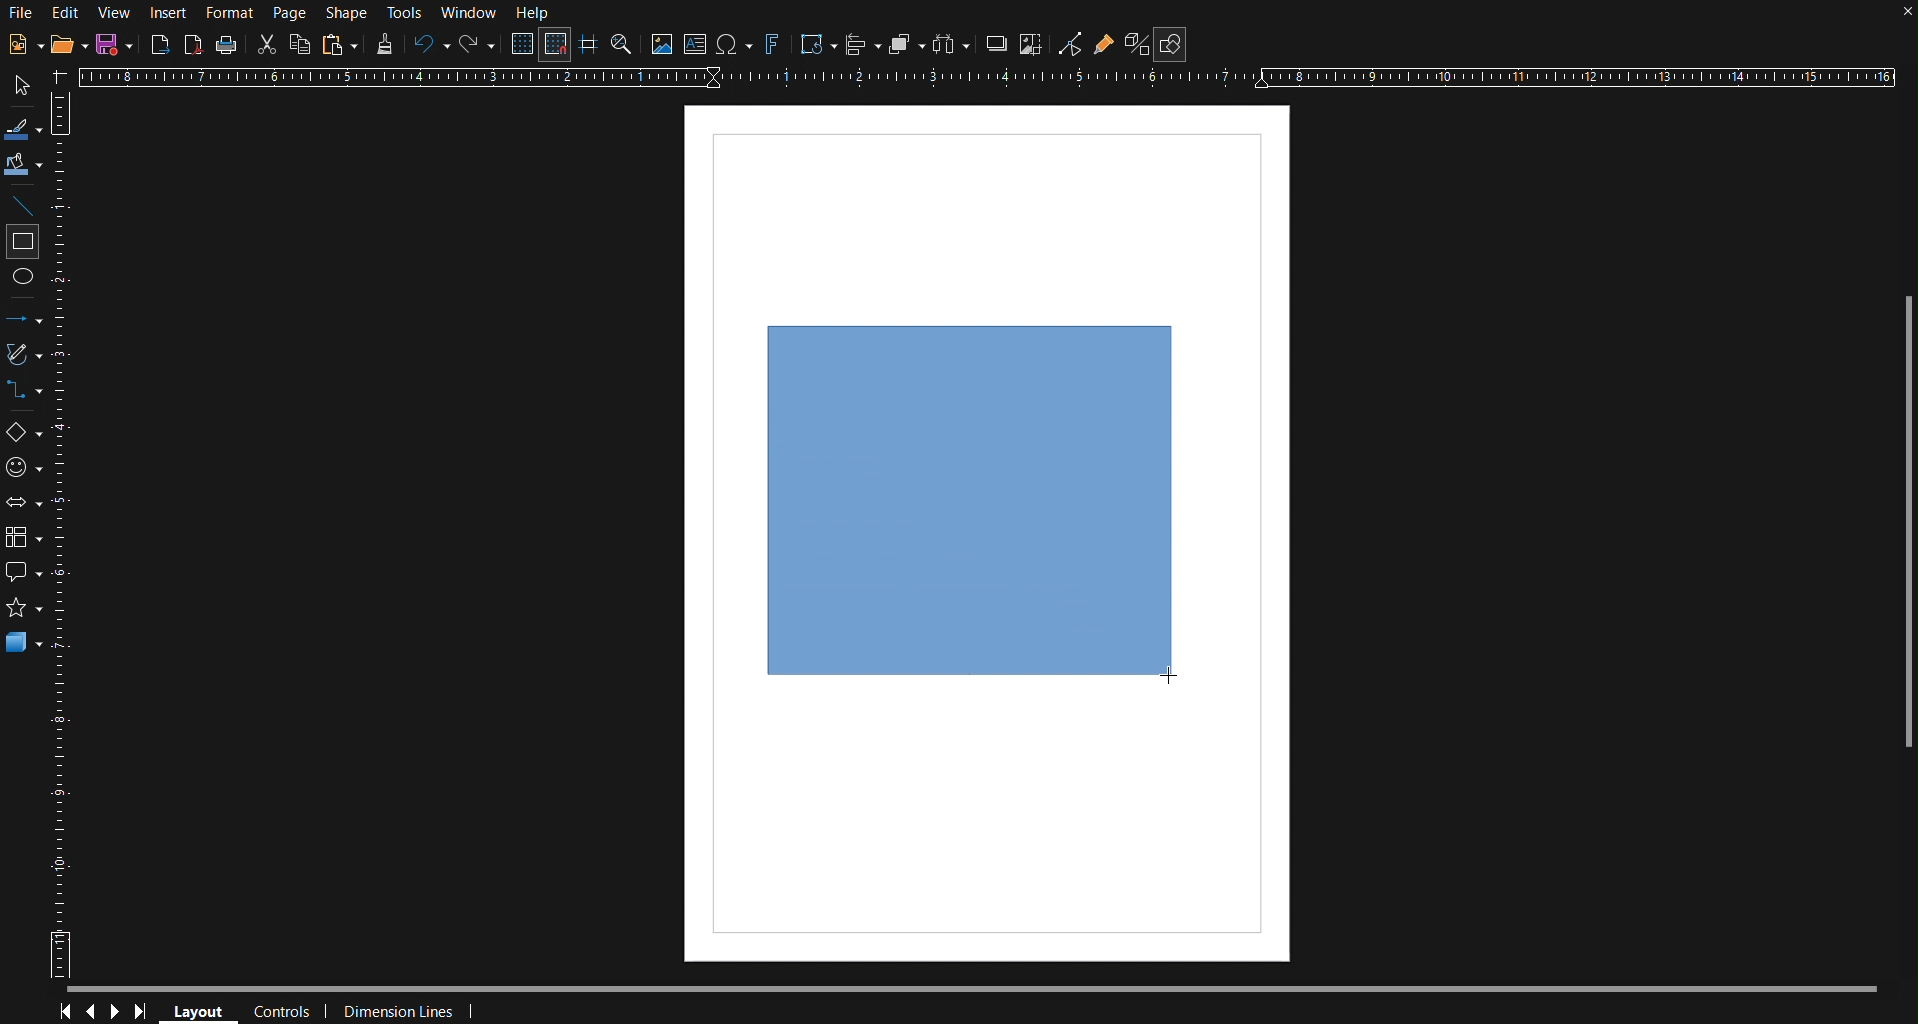 Image resolution: width=1918 pixels, height=1024 pixels. What do you see at coordinates (1104, 44) in the screenshot?
I see `Show Gluepoints` at bounding box center [1104, 44].